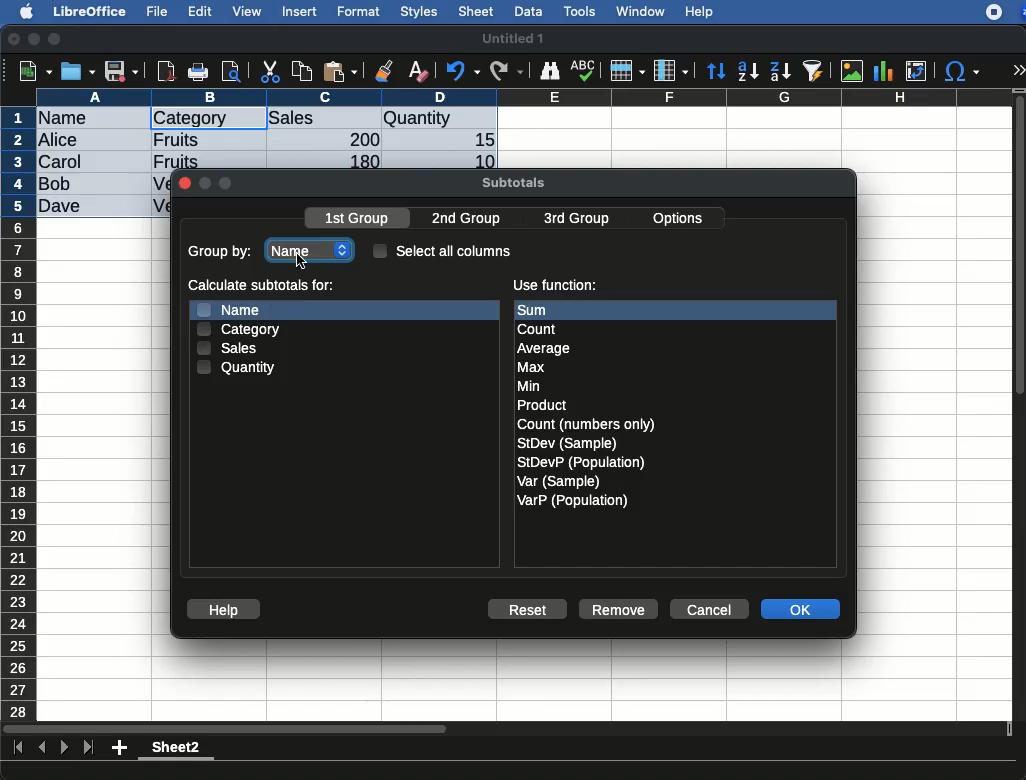 Image resolution: width=1026 pixels, height=780 pixels. What do you see at coordinates (560, 481) in the screenshot?
I see `Var (sample)` at bounding box center [560, 481].